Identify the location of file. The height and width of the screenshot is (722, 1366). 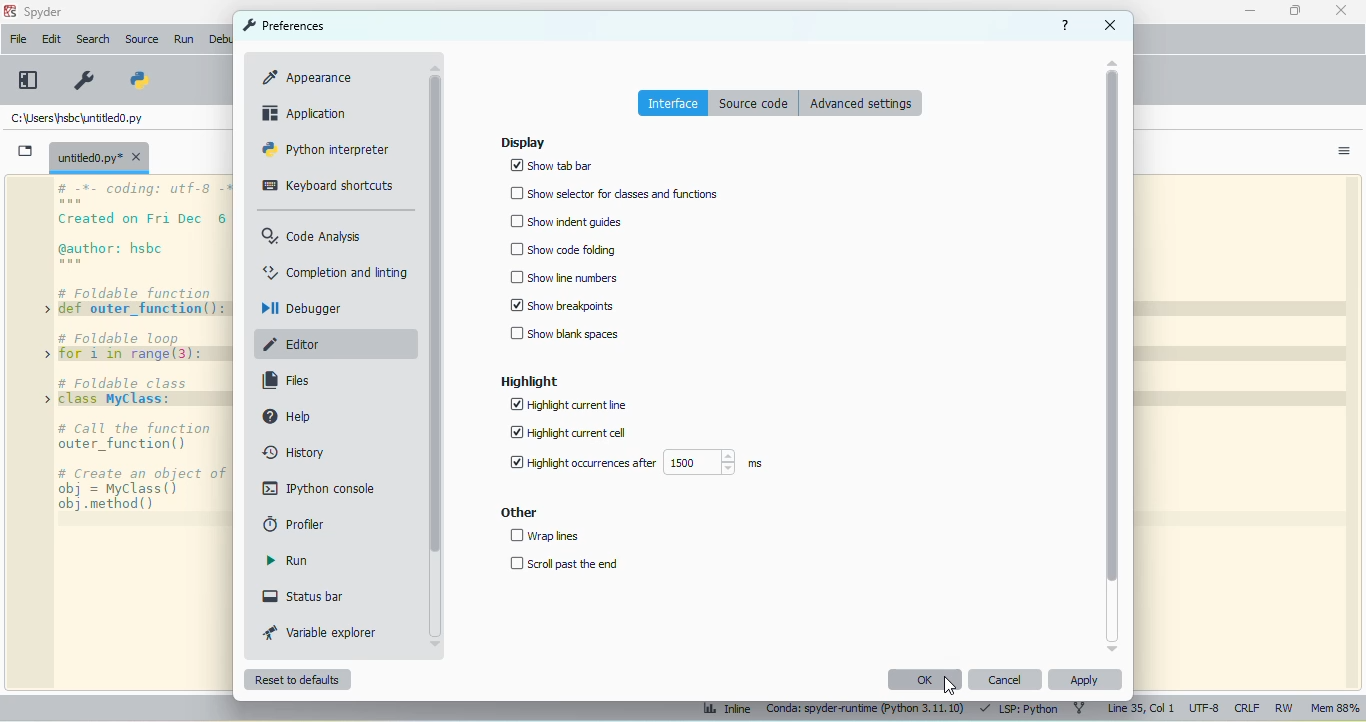
(17, 38).